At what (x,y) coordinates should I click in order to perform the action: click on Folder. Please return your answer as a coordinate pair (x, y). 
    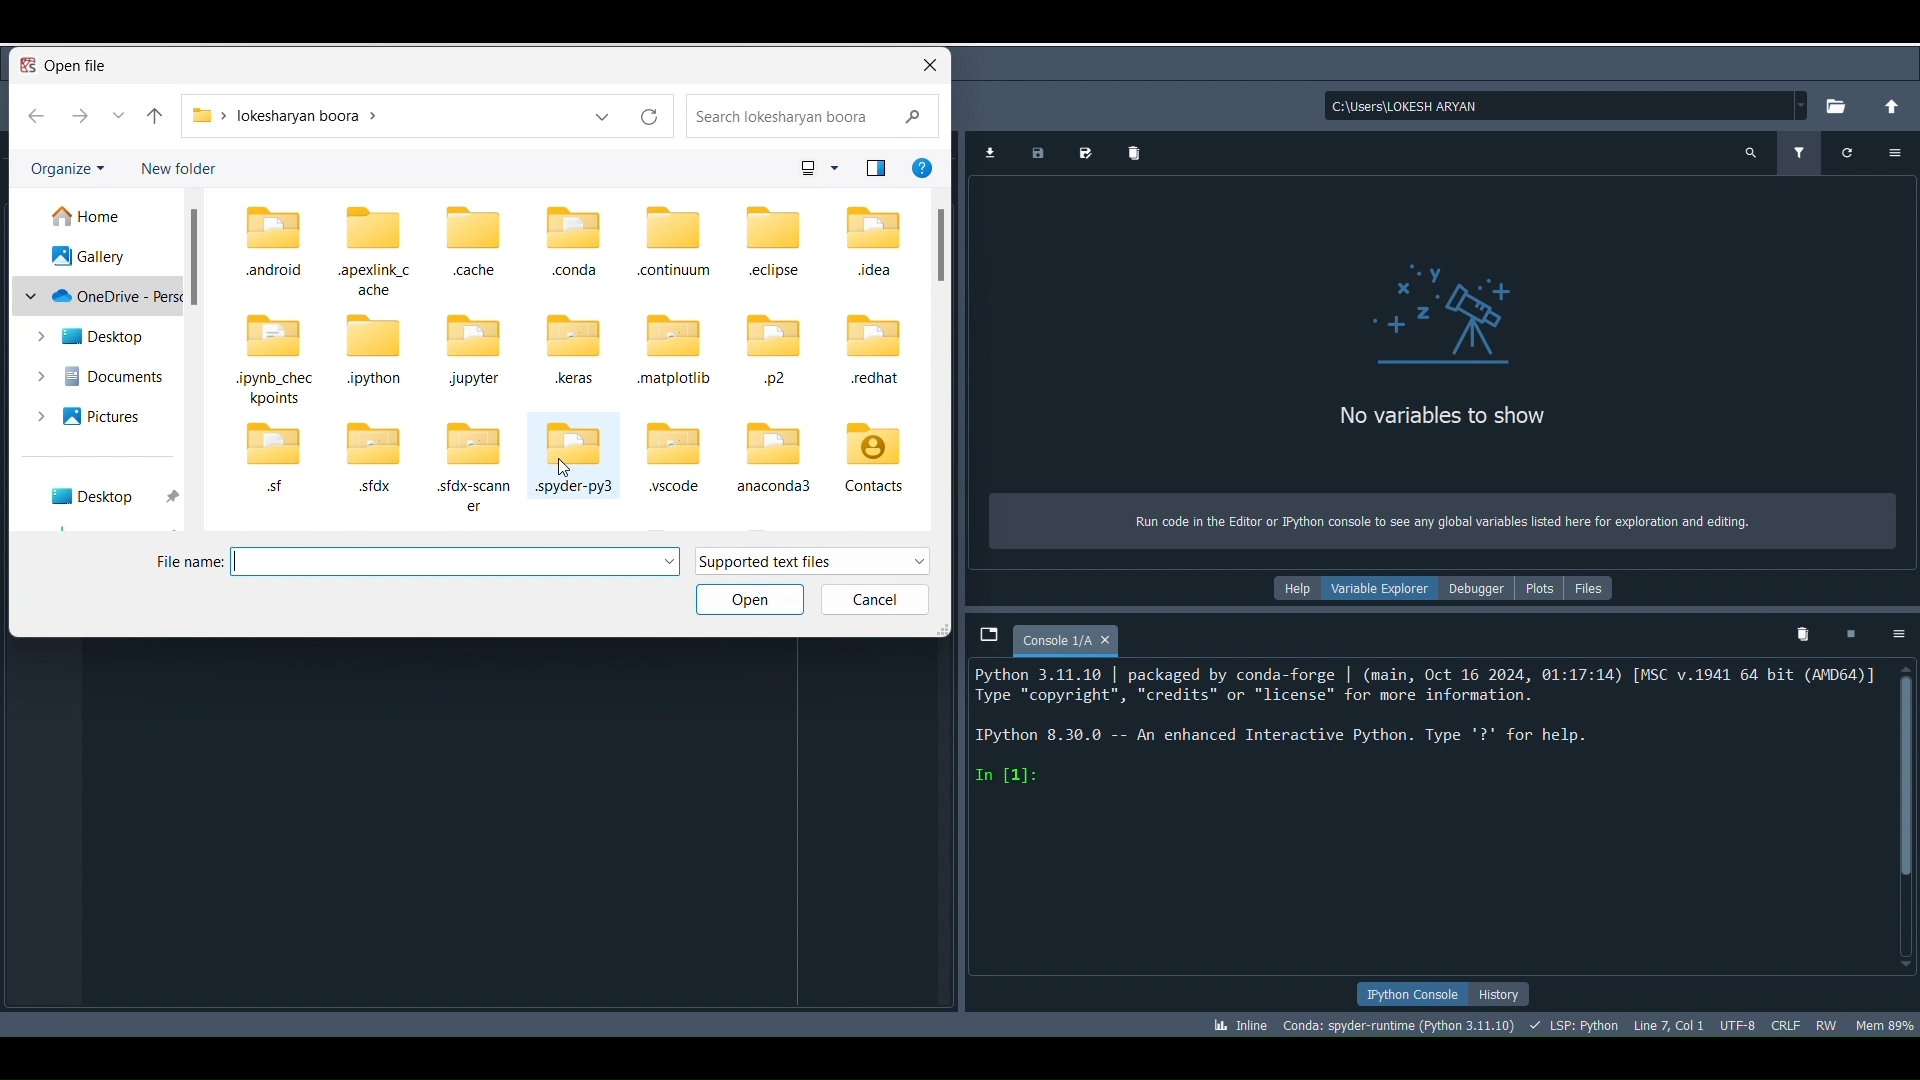
    Looking at the image, I should click on (871, 243).